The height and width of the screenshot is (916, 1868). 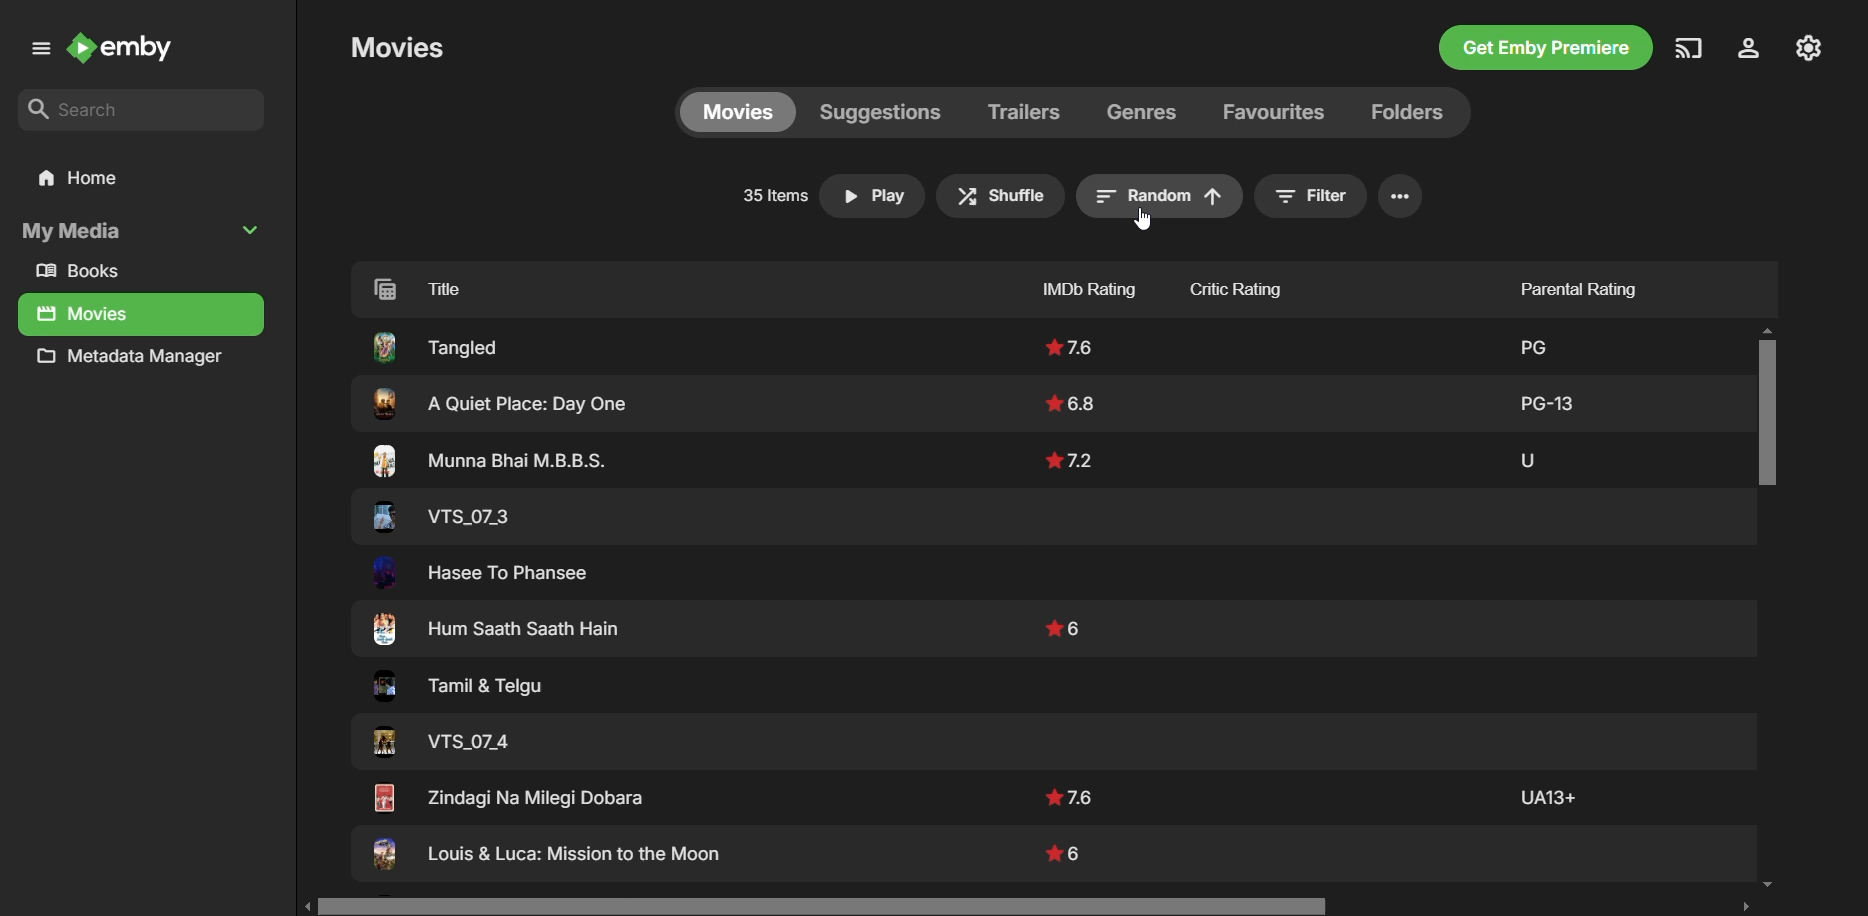 What do you see at coordinates (1072, 796) in the screenshot?
I see `` at bounding box center [1072, 796].